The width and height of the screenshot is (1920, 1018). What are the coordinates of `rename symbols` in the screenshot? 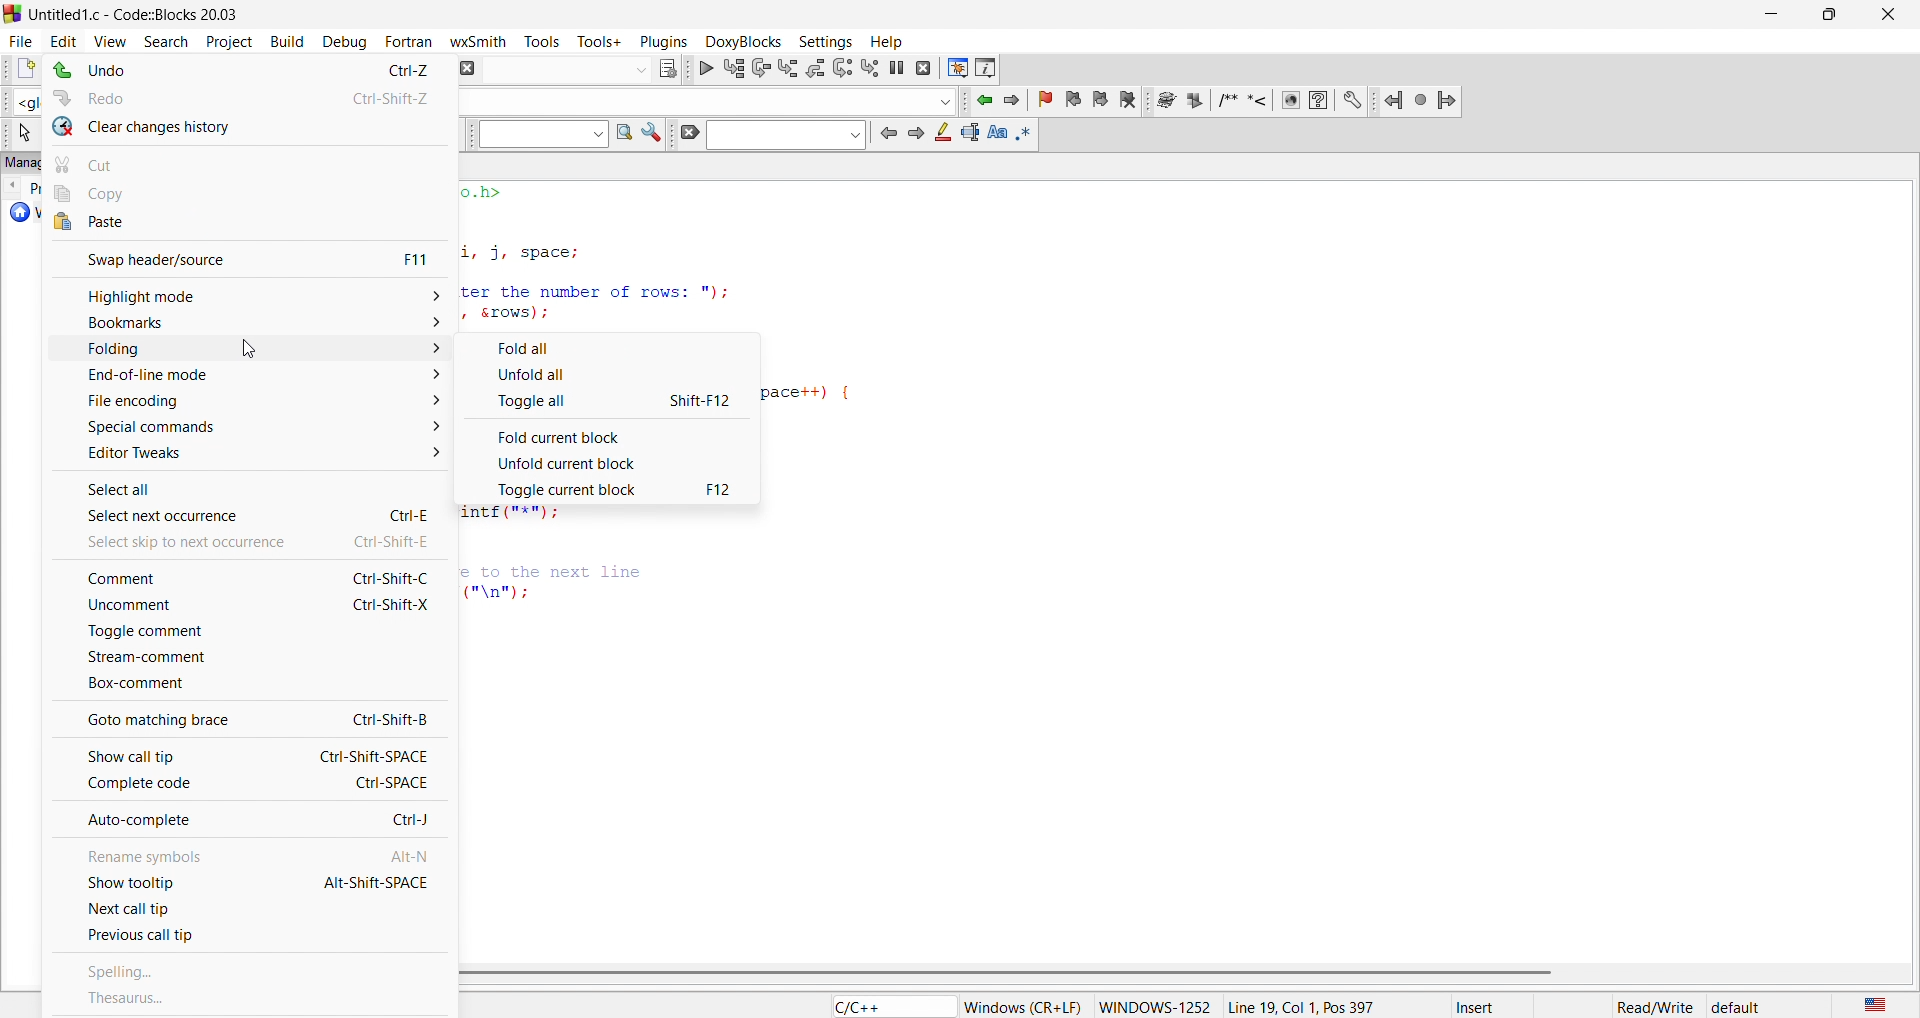 It's located at (244, 851).